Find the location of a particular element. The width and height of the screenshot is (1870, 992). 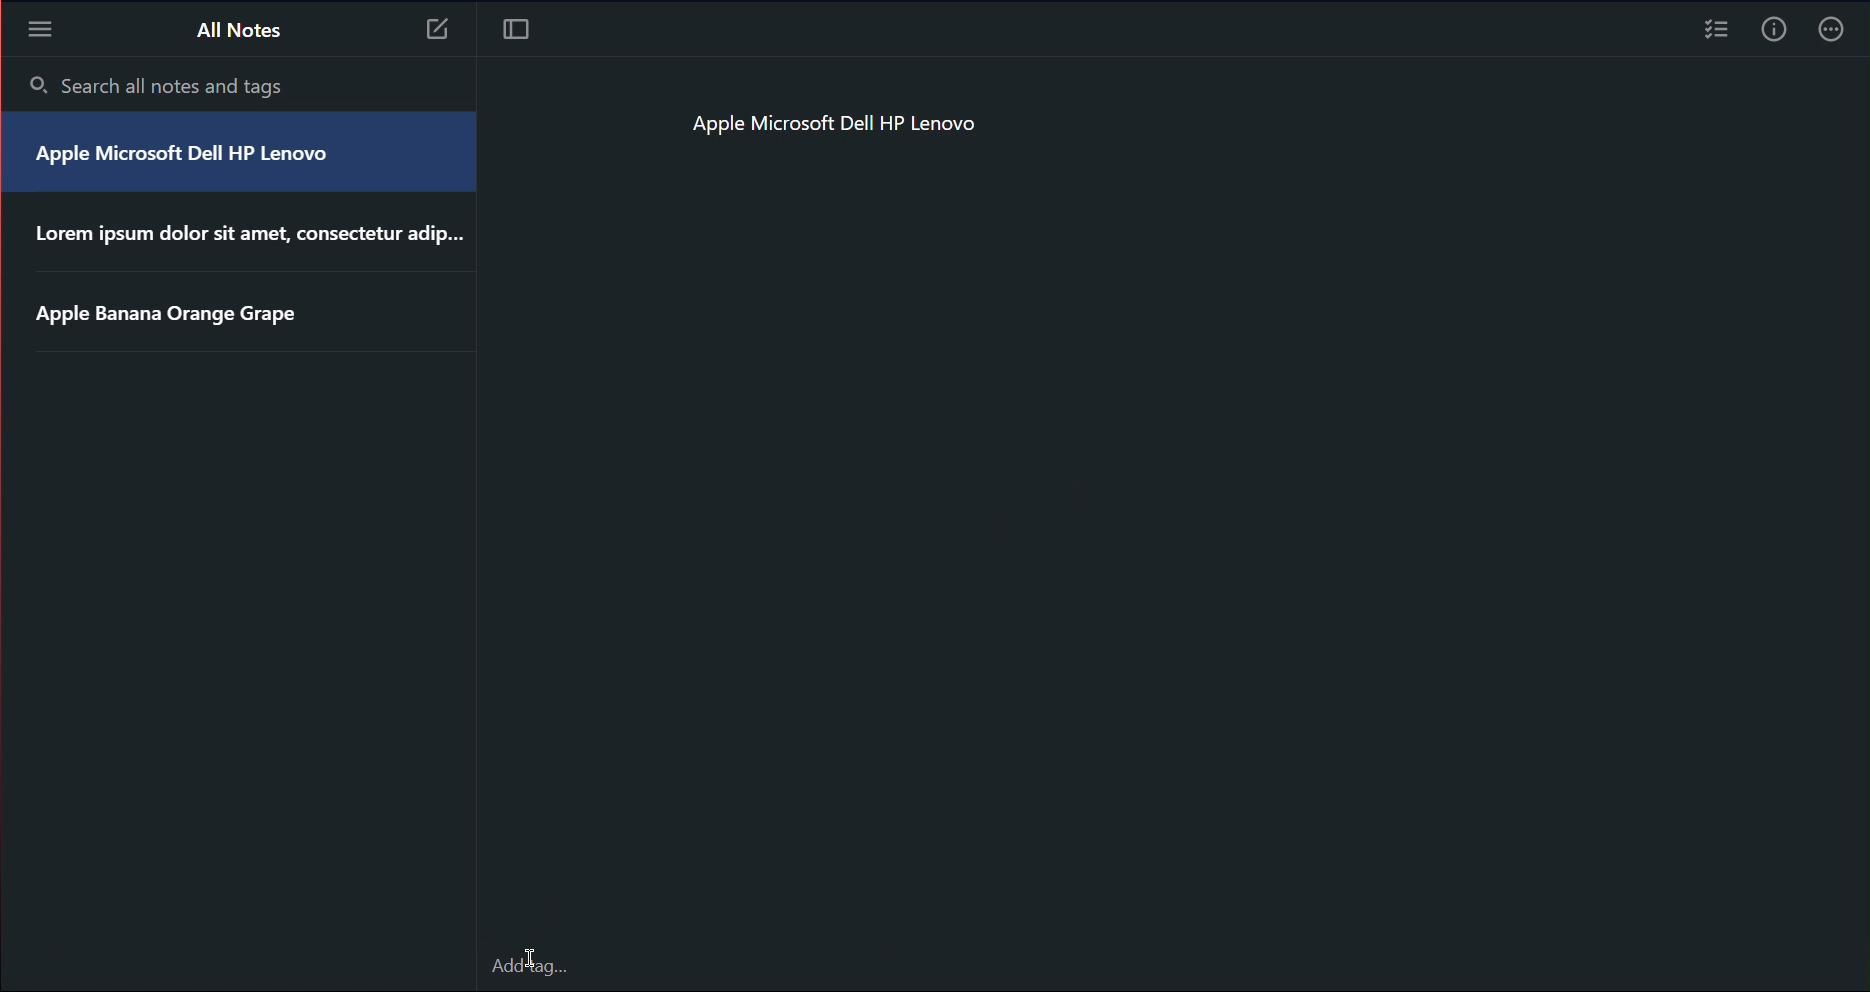

Lorem ipsum dolor sit amet, consectetur adip... is located at coordinates (244, 234).